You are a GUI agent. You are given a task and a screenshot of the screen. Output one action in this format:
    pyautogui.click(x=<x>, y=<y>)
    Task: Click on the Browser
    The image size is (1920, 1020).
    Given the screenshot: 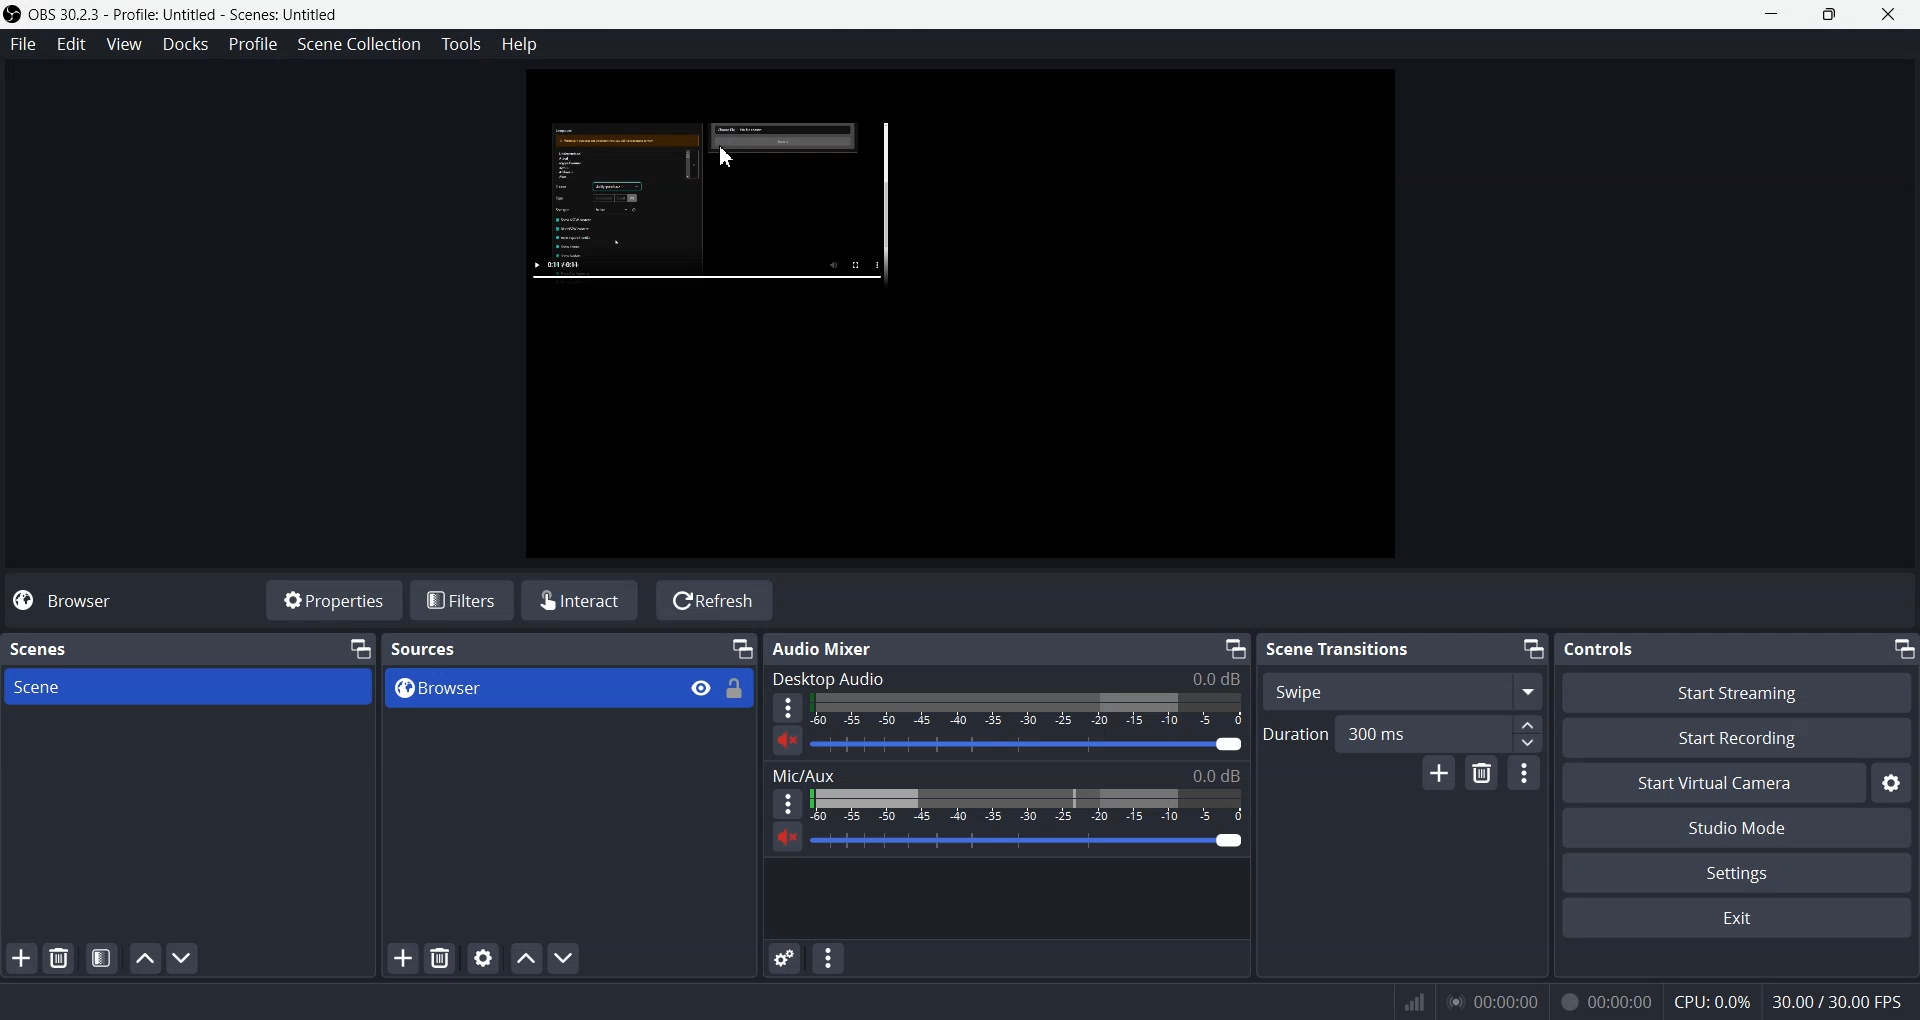 What is the action you would take?
    pyautogui.click(x=77, y=600)
    